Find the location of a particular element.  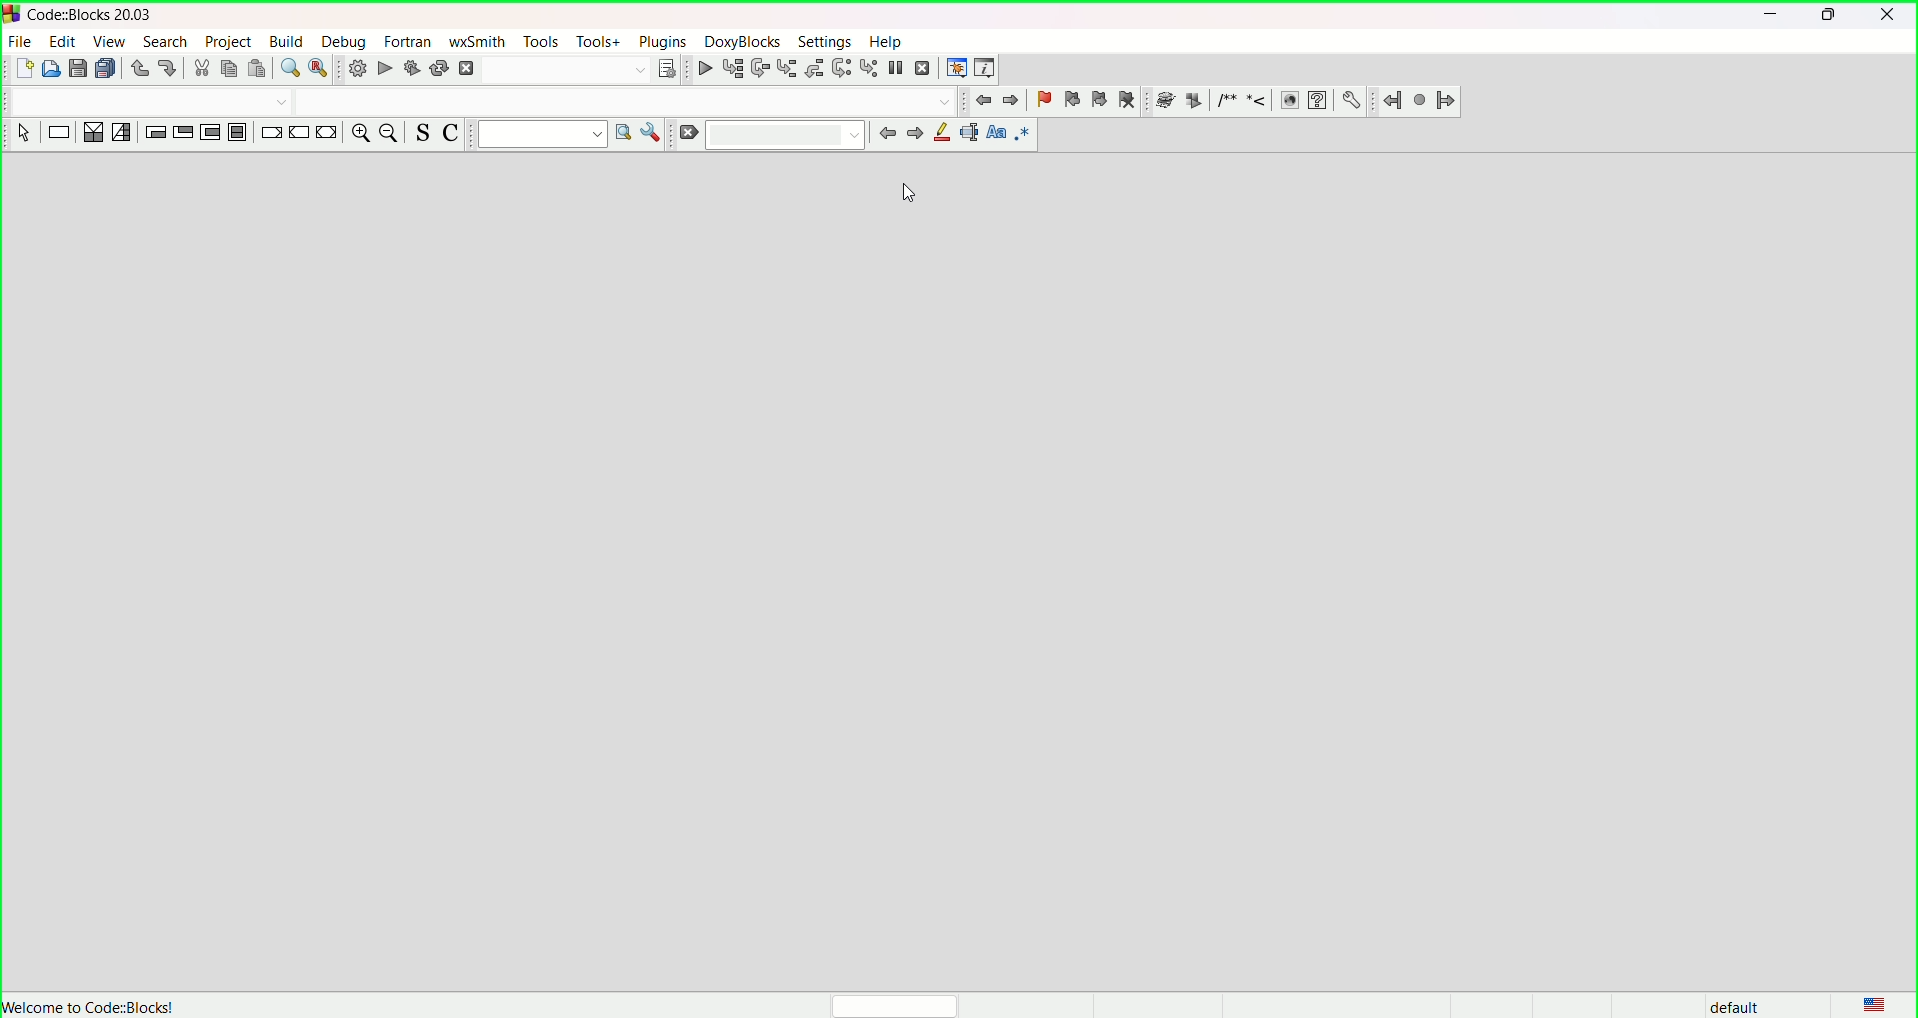

exit condition loop is located at coordinates (182, 132).